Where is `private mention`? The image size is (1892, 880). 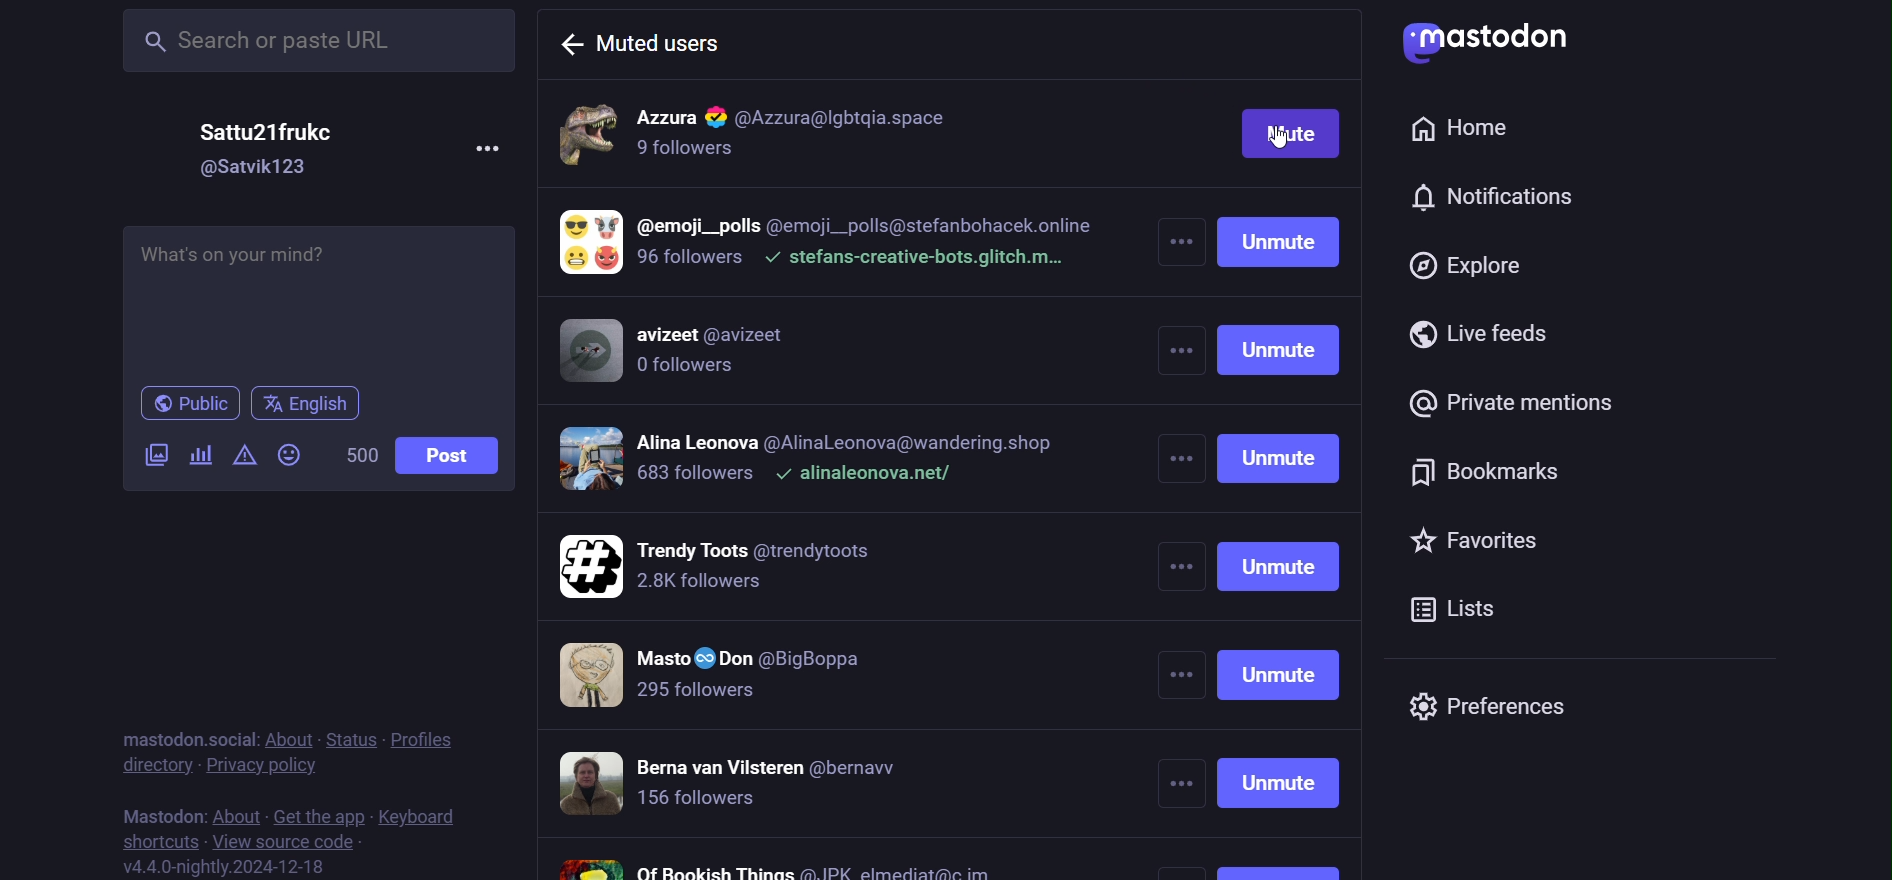
private mention is located at coordinates (1524, 402).